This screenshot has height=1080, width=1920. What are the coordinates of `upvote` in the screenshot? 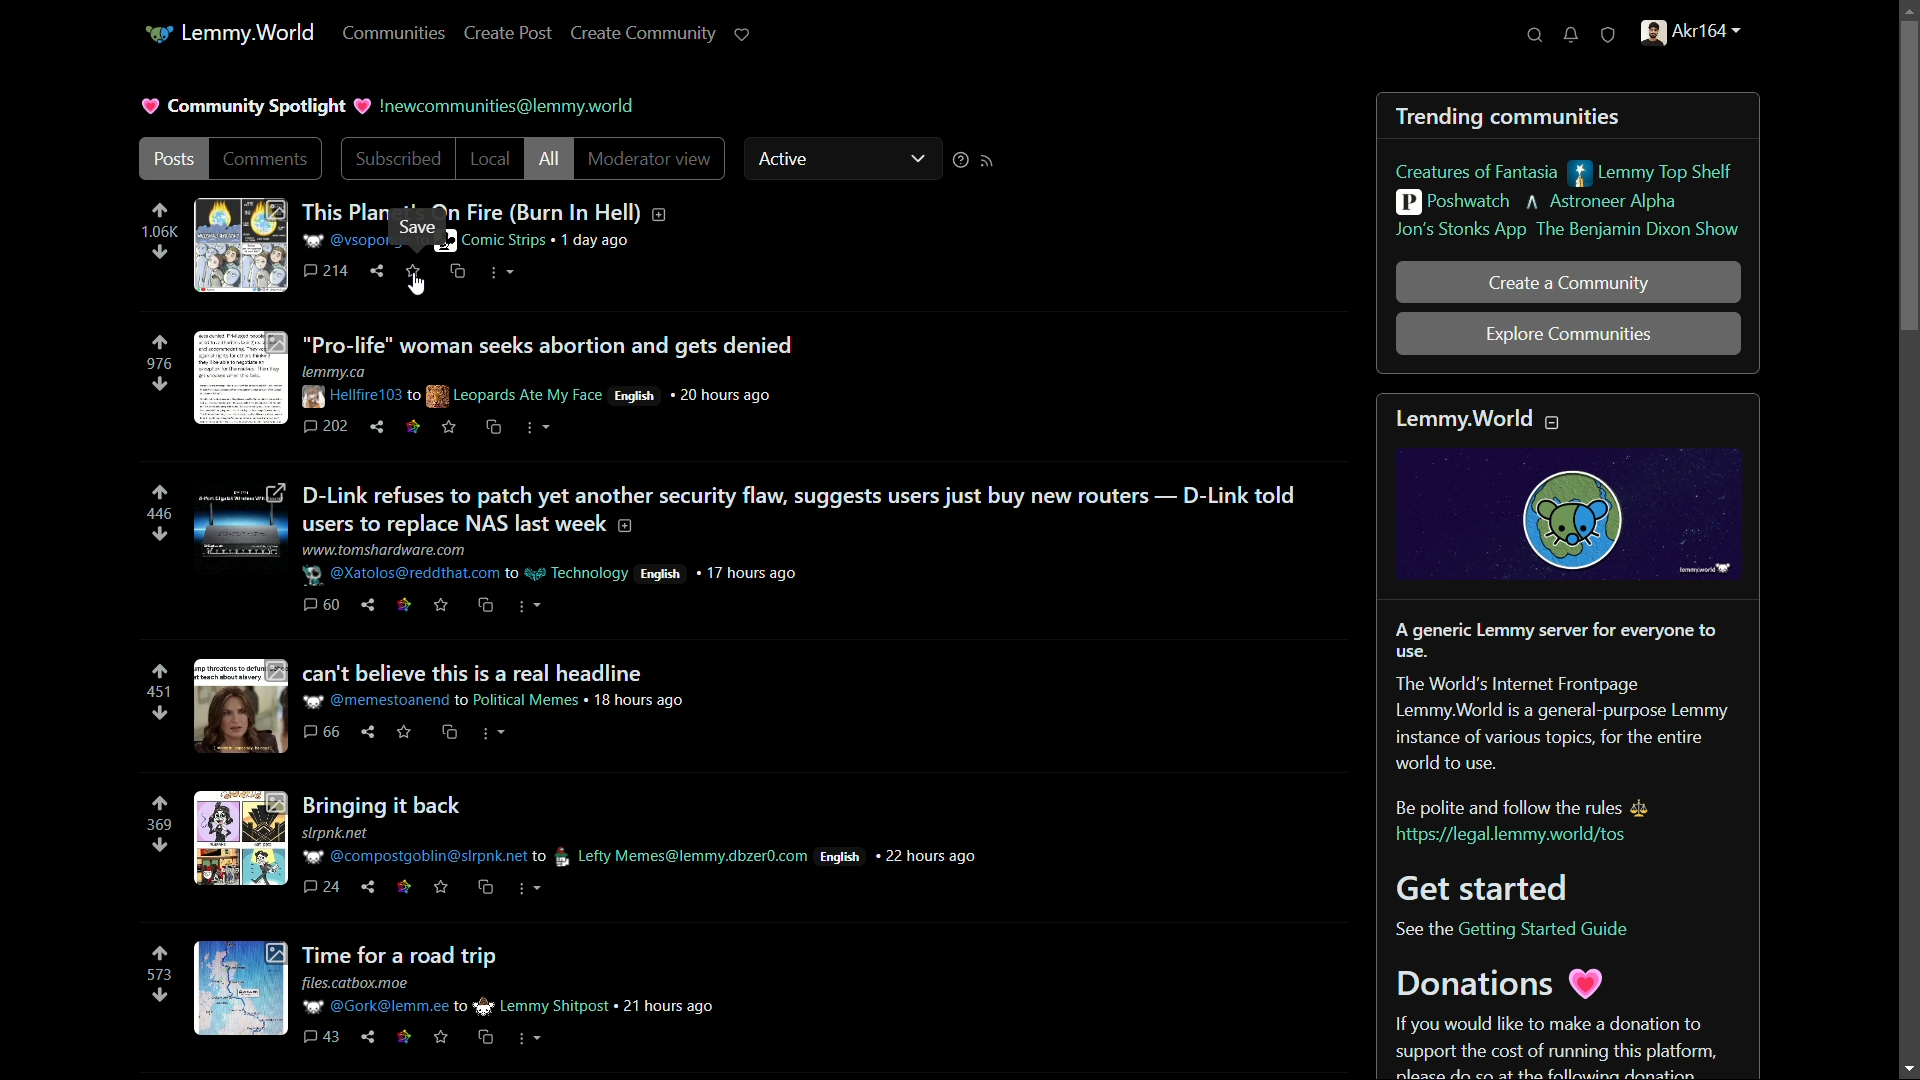 It's located at (159, 671).